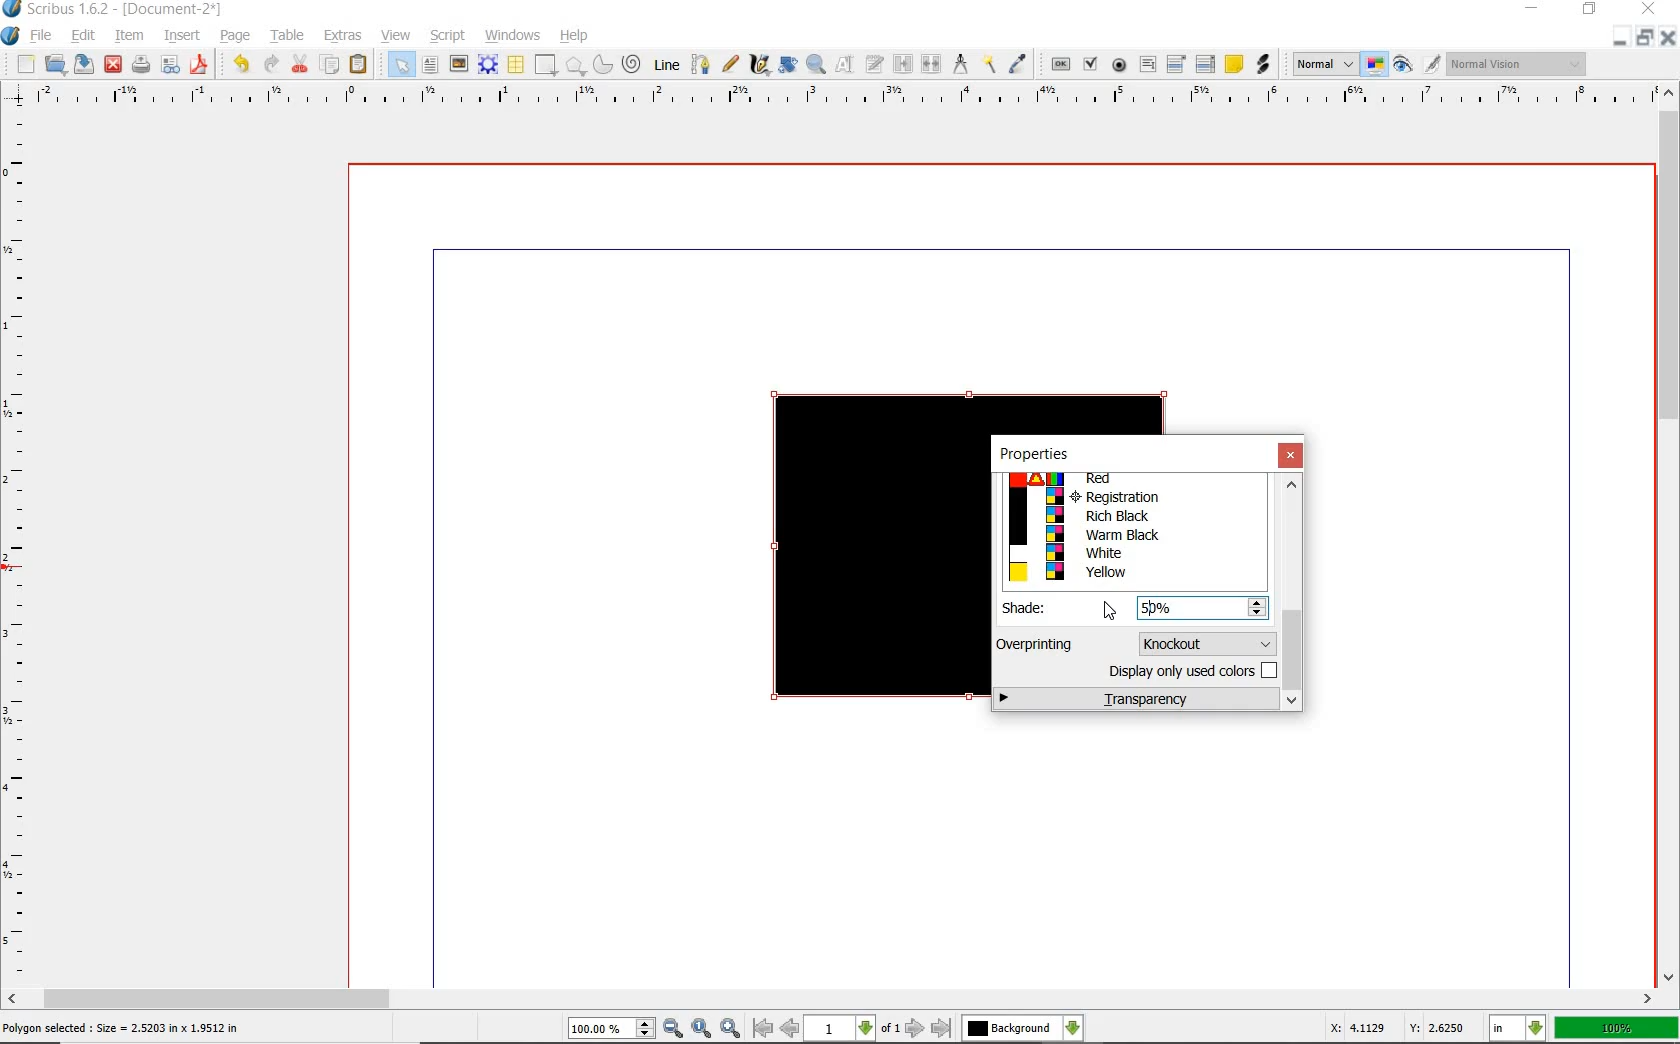  What do you see at coordinates (1132, 573) in the screenshot?
I see `Yellow` at bounding box center [1132, 573].